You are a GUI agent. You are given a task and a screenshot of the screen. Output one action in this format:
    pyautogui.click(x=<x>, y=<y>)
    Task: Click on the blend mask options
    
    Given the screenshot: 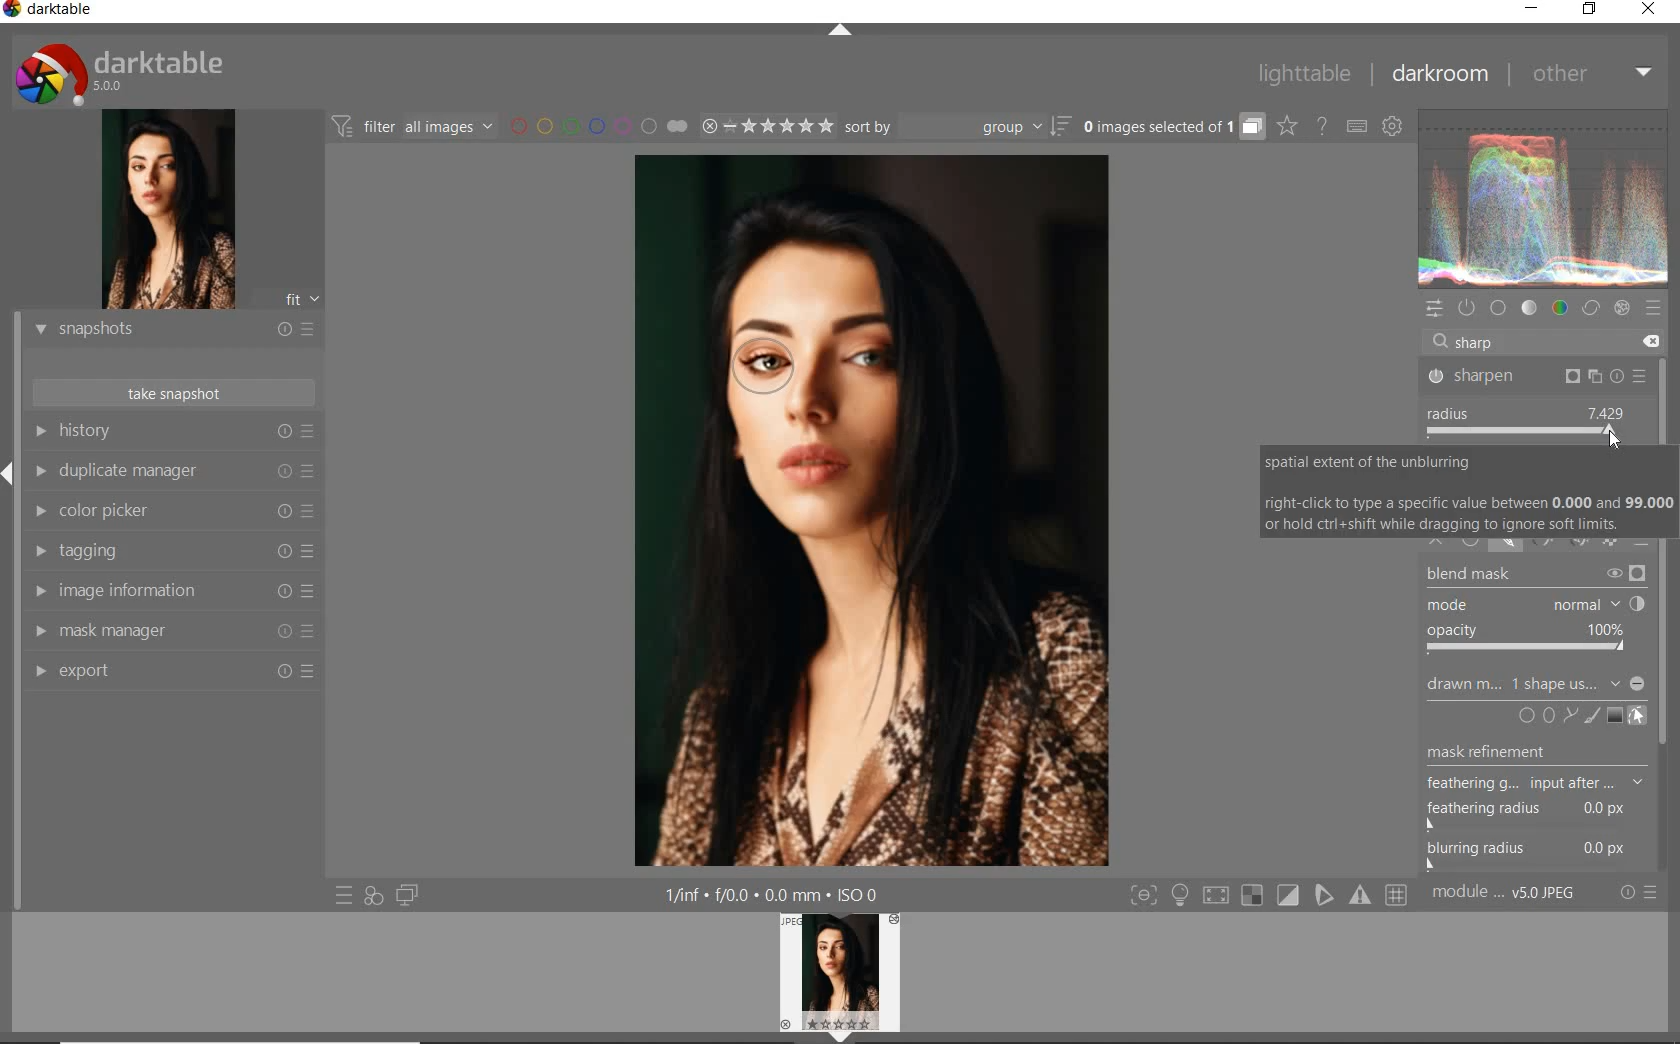 What is the action you would take?
    pyautogui.click(x=1535, y=612)
    